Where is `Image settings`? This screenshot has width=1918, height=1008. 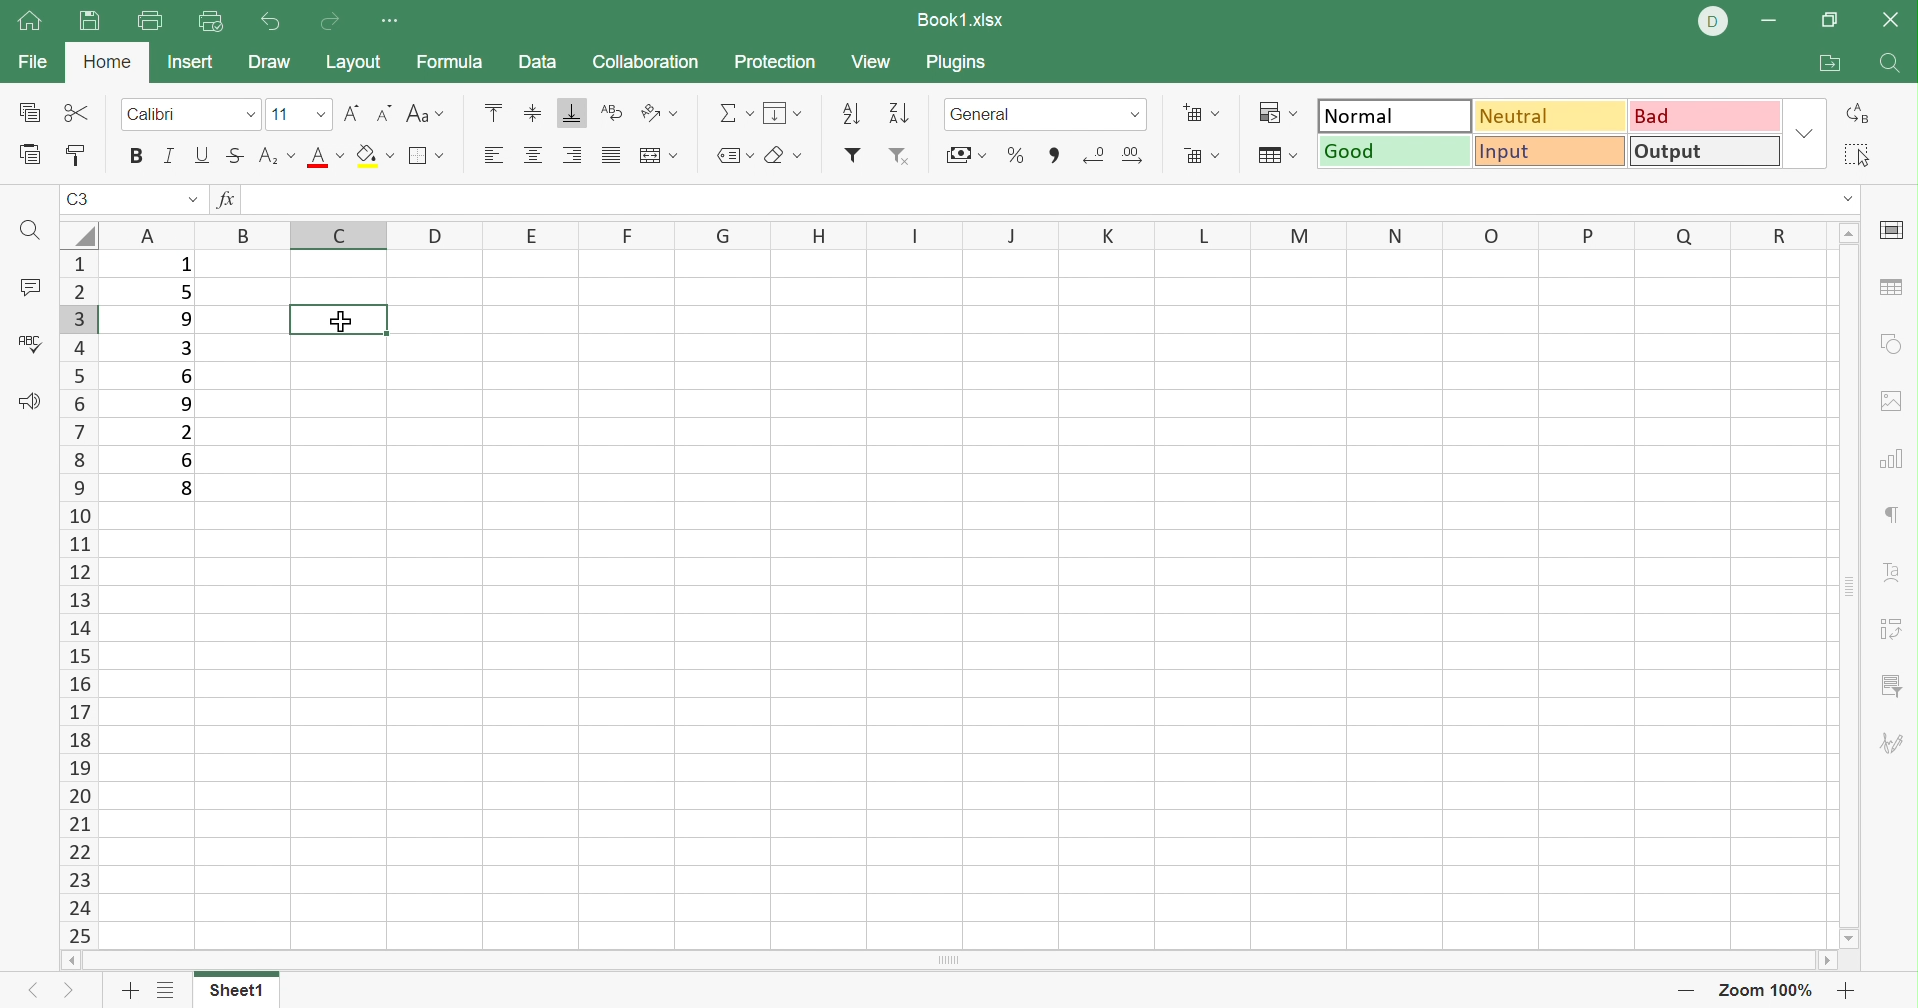 Image settings is located at coordinates (1895, 406).